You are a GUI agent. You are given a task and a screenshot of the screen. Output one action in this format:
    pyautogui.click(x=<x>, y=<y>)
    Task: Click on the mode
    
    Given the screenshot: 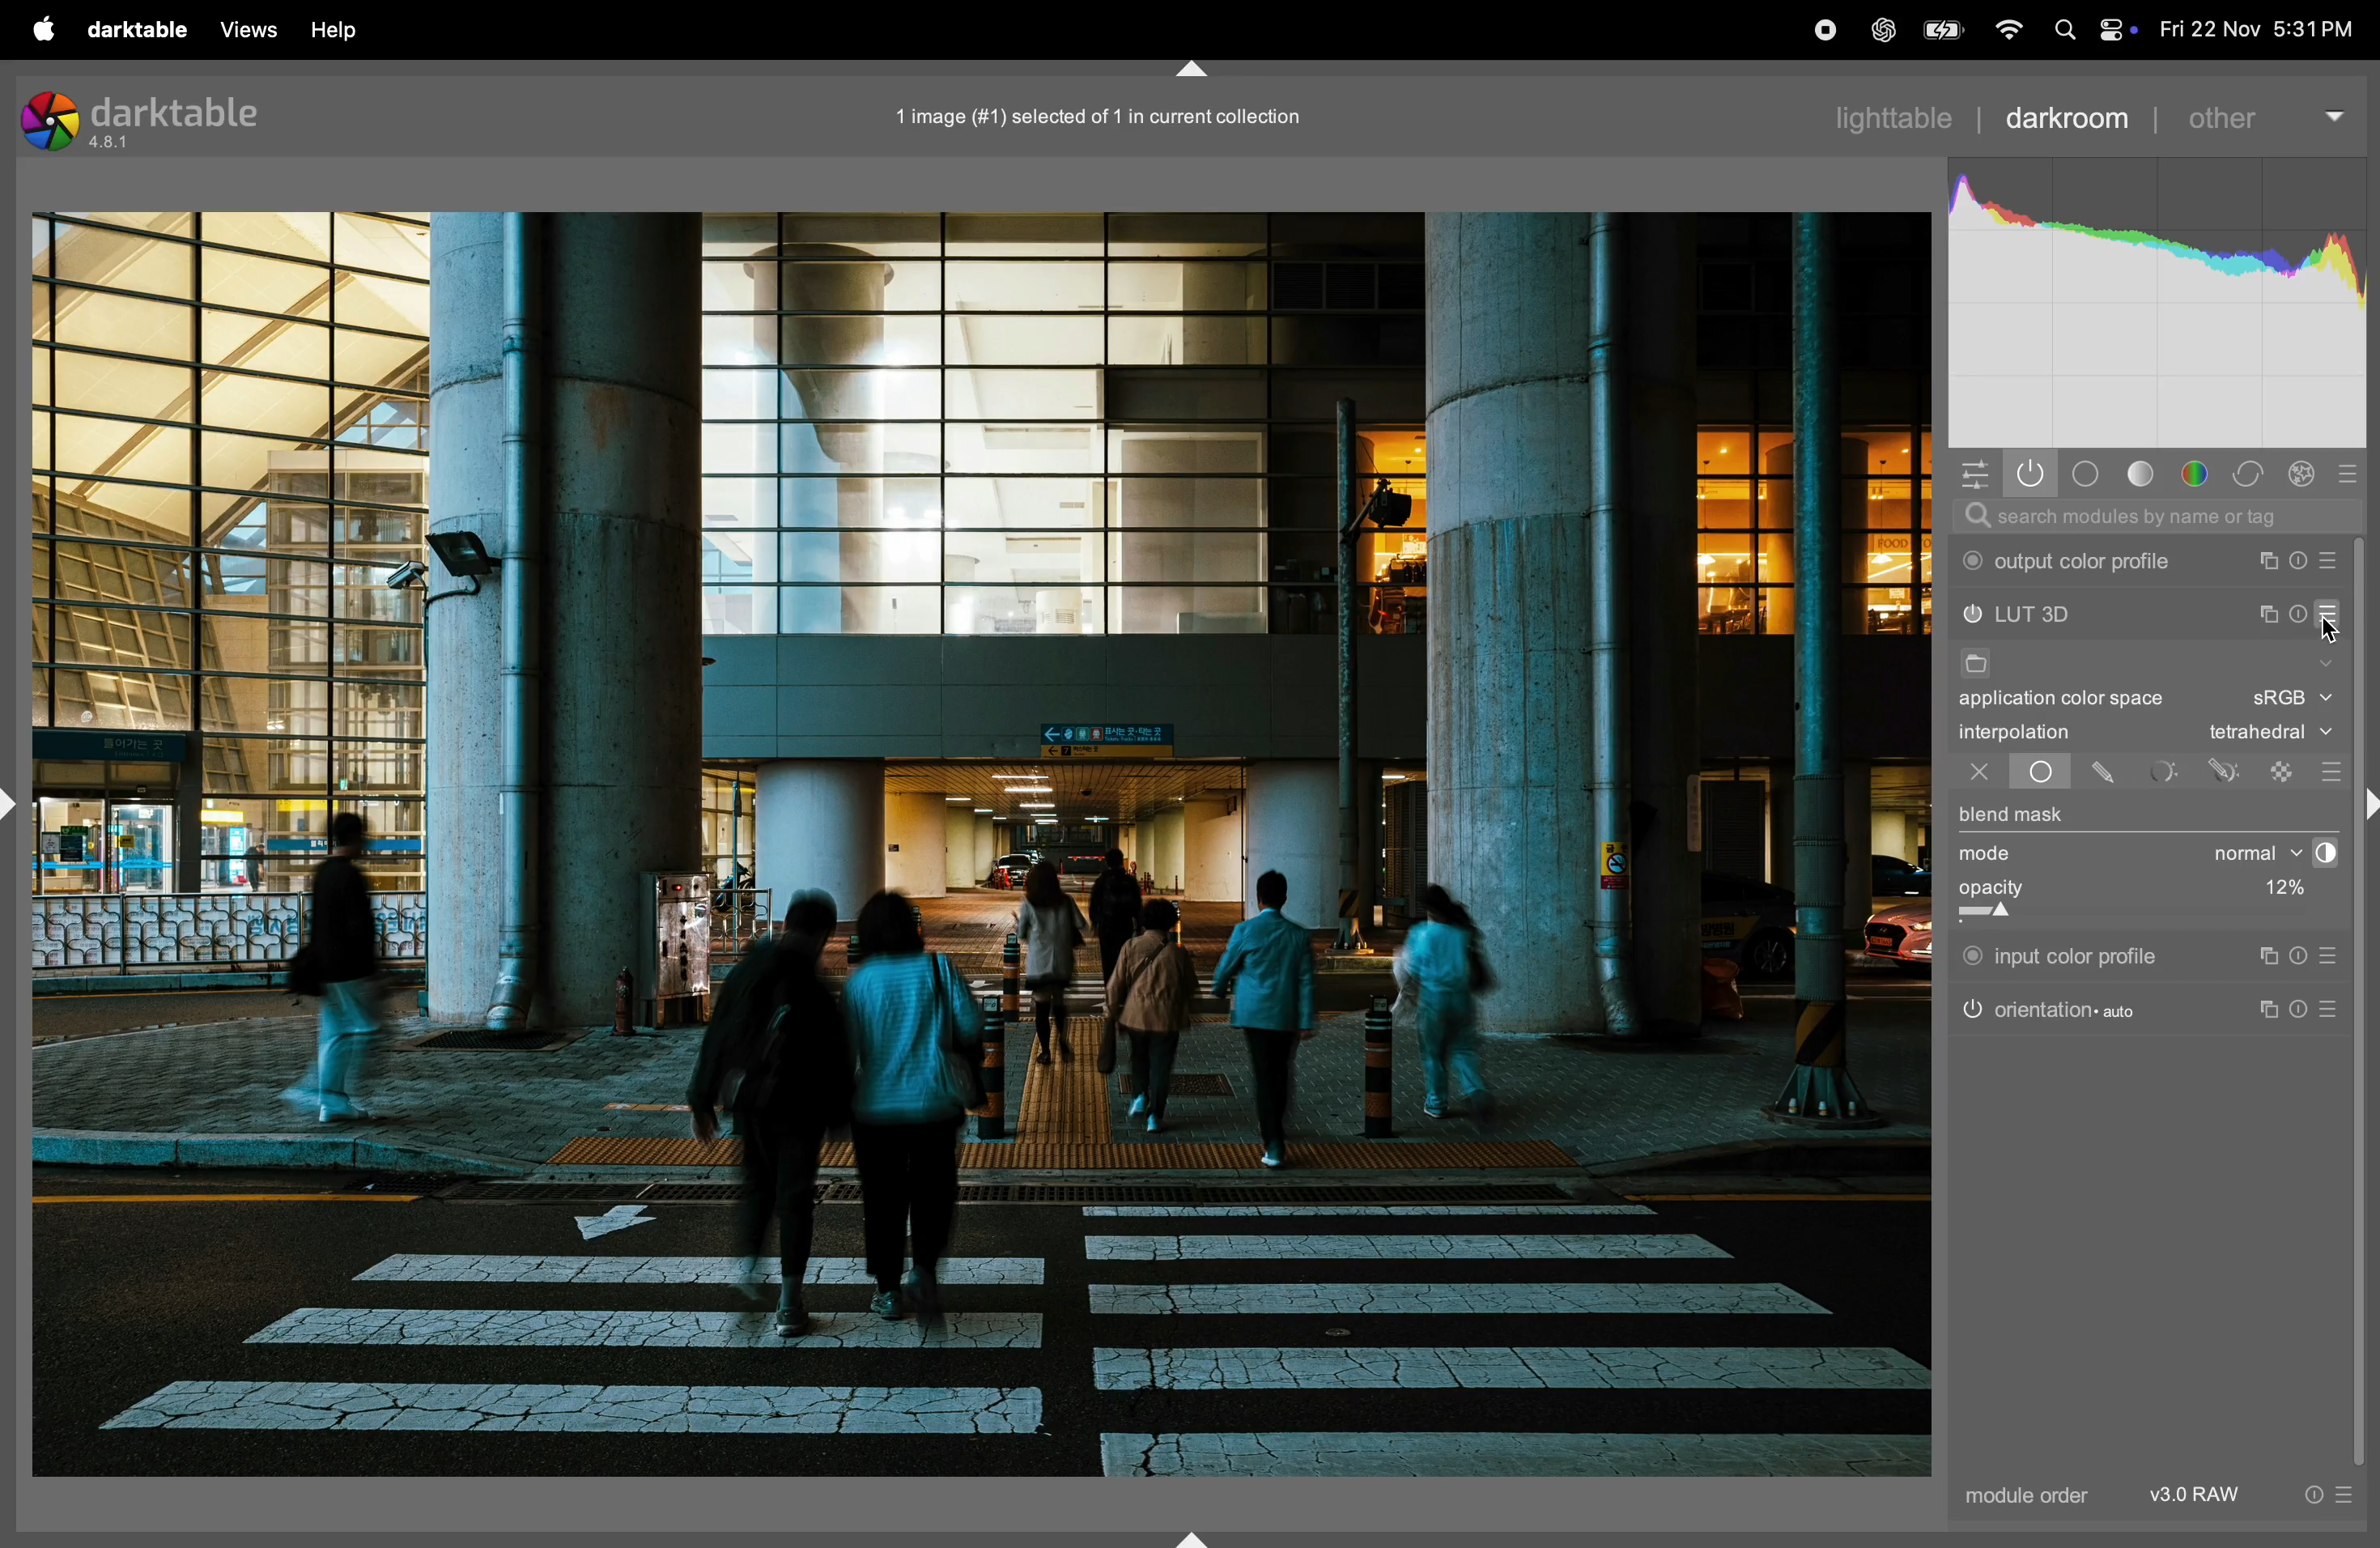 What is the action you would take?
    pyautogui.click(x=1992, y=855)
    